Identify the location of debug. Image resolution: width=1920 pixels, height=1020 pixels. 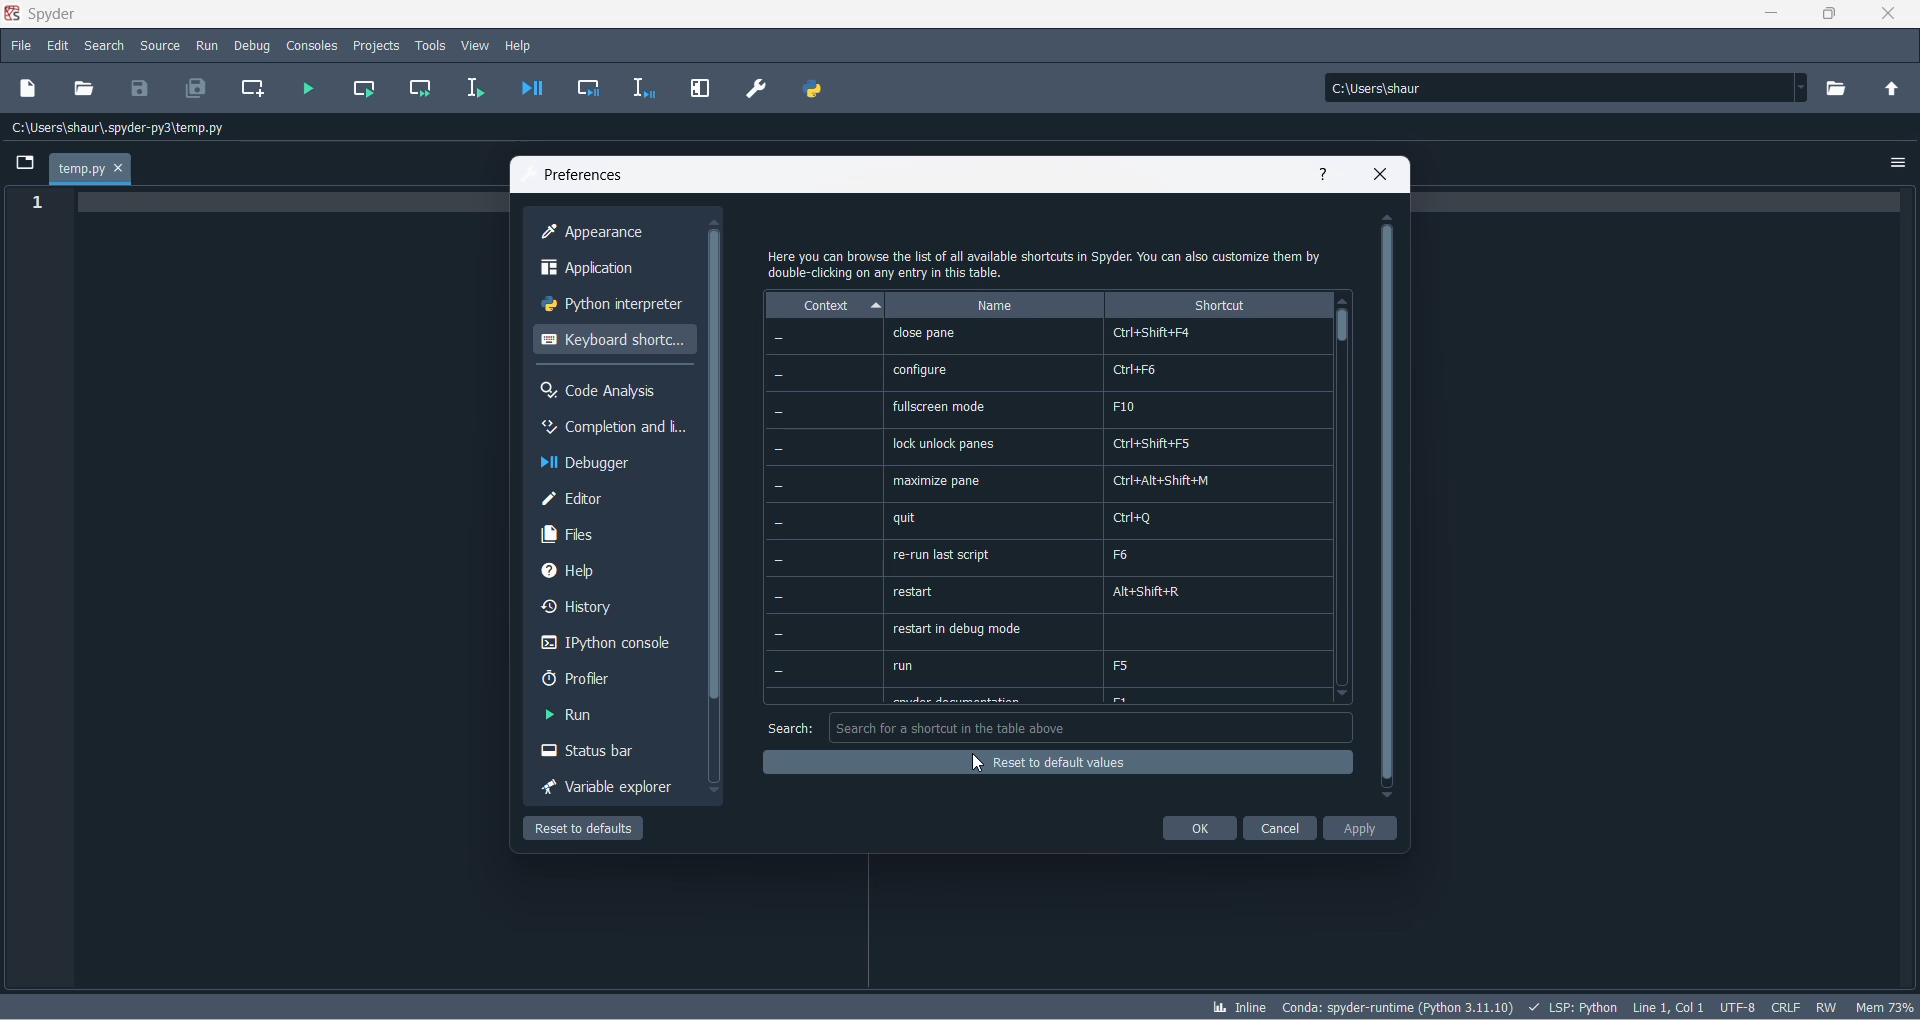
(256, 46).